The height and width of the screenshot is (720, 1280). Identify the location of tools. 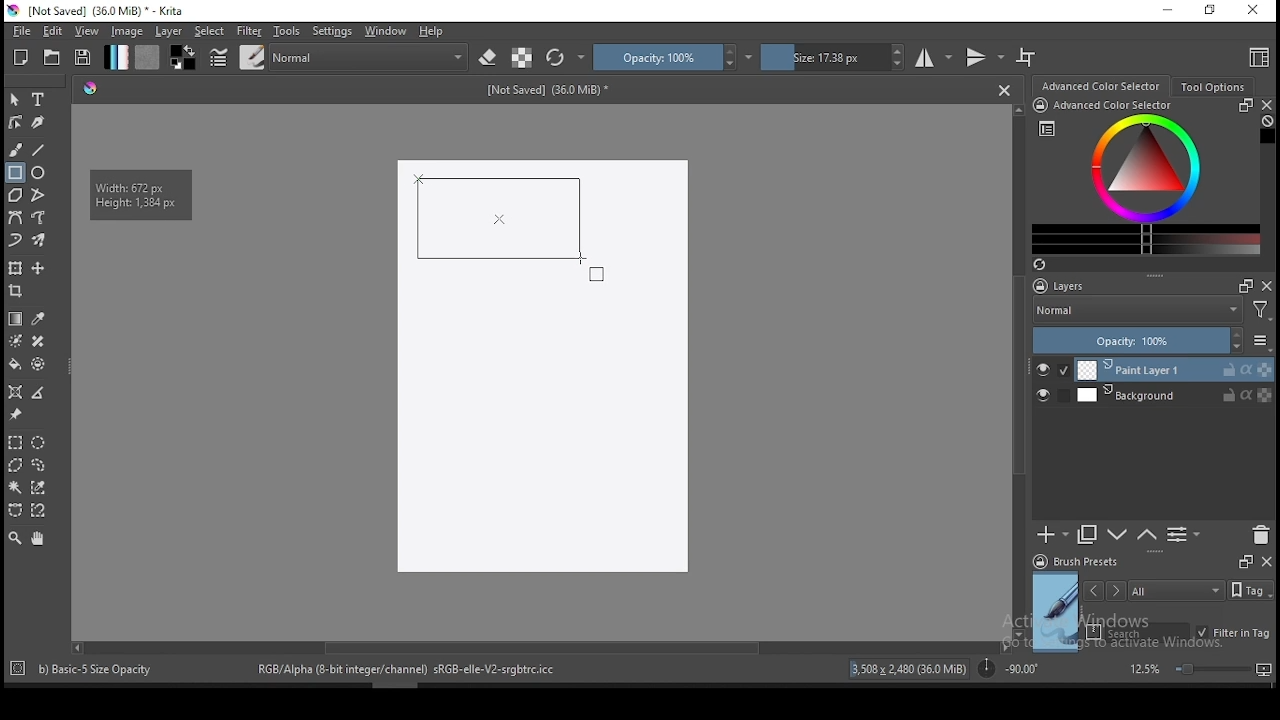
(287, 31).